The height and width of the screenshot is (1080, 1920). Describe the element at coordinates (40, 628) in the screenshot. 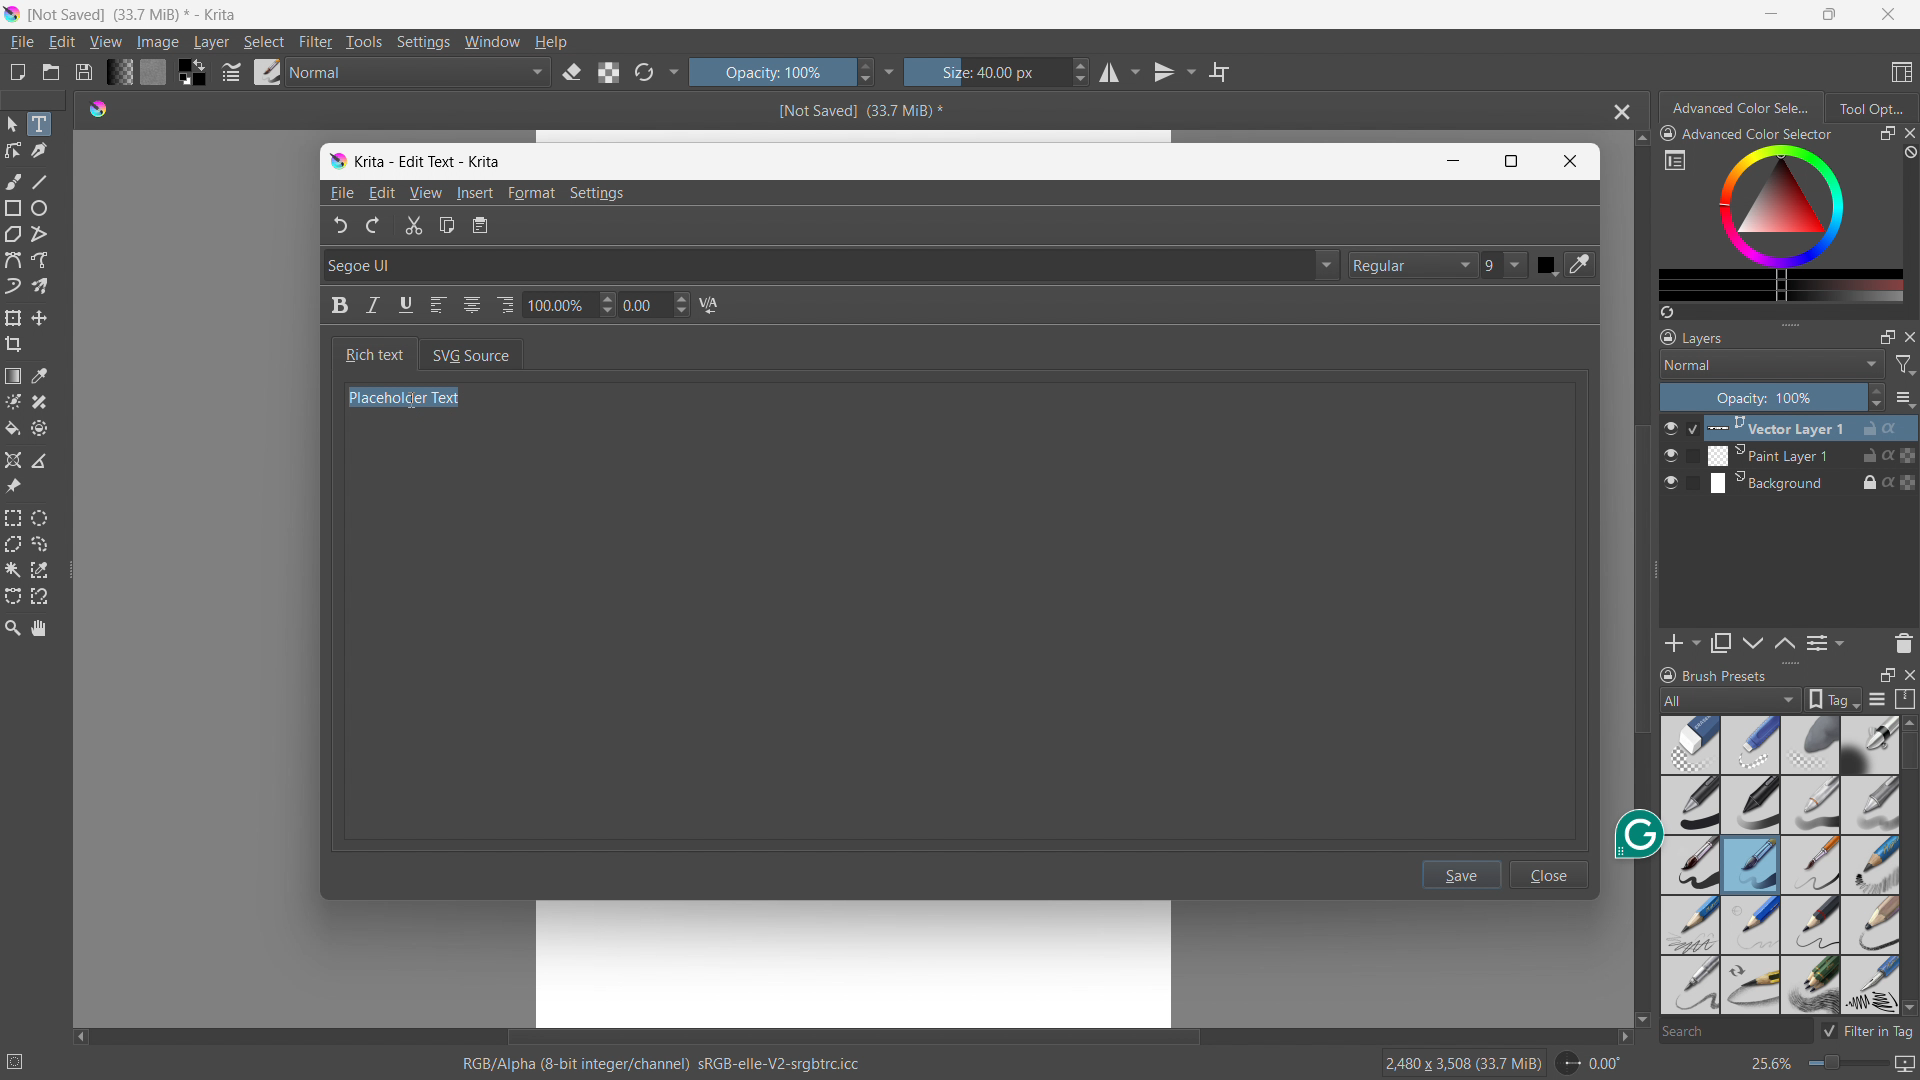

I see `pan tool` at that location.